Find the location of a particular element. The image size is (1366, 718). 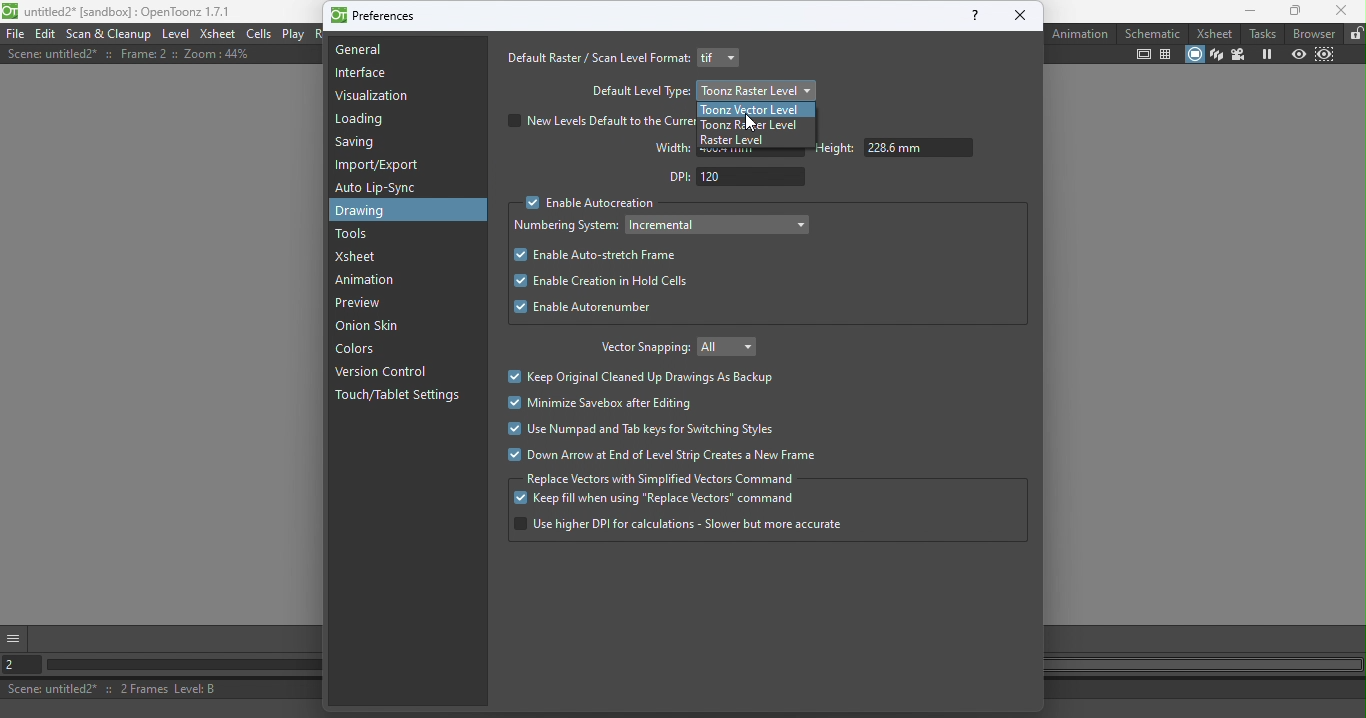

Xsheet is located at coordinates (218, 33).